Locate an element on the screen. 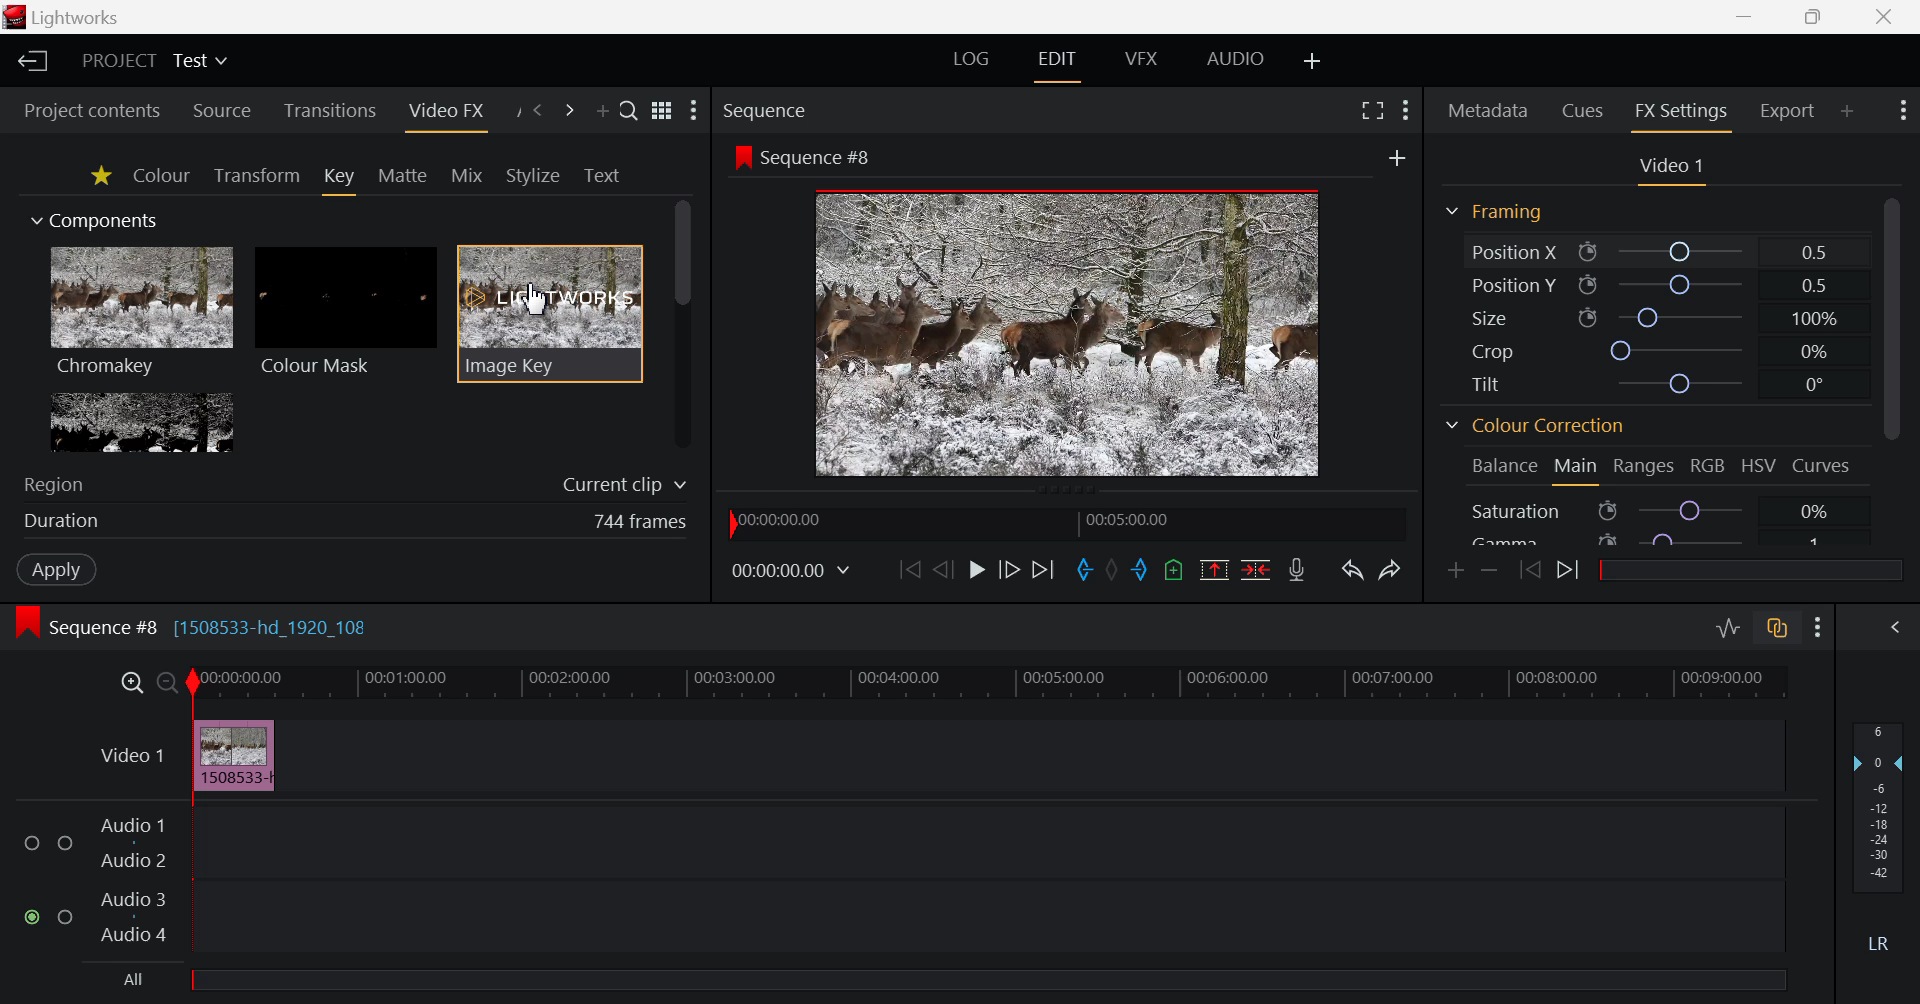  Audio 2 is located at coordinates (132, 861).